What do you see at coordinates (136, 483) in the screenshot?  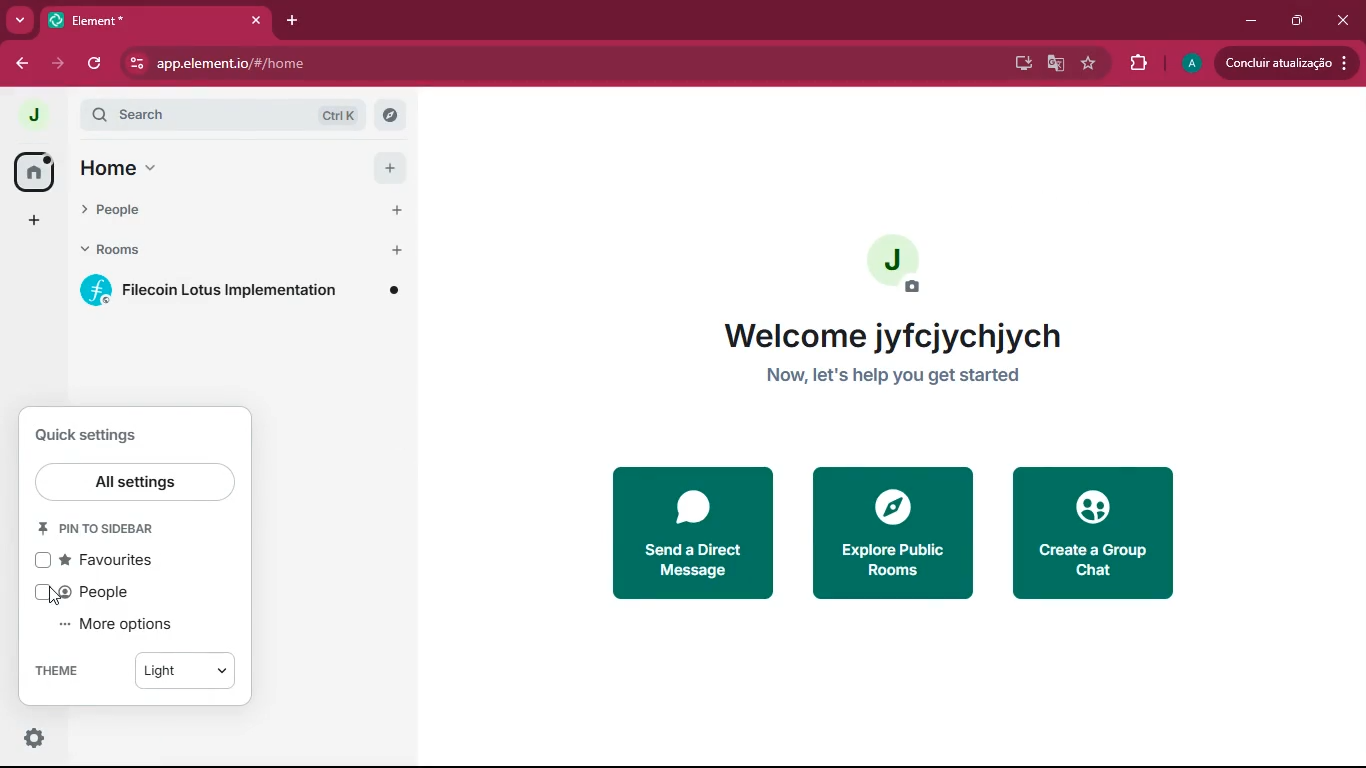 I see `all settings` at bounding box center [136, 483].